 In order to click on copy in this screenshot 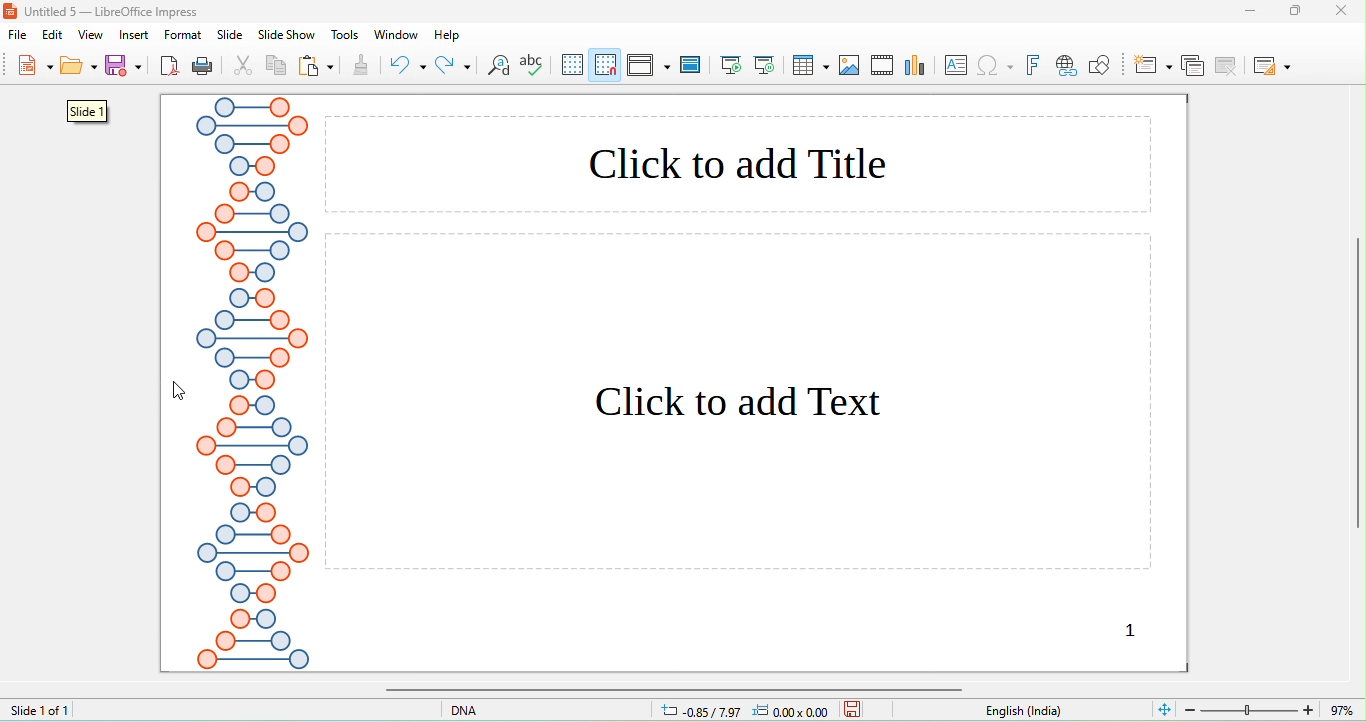, I will do `click(277, 68)`.